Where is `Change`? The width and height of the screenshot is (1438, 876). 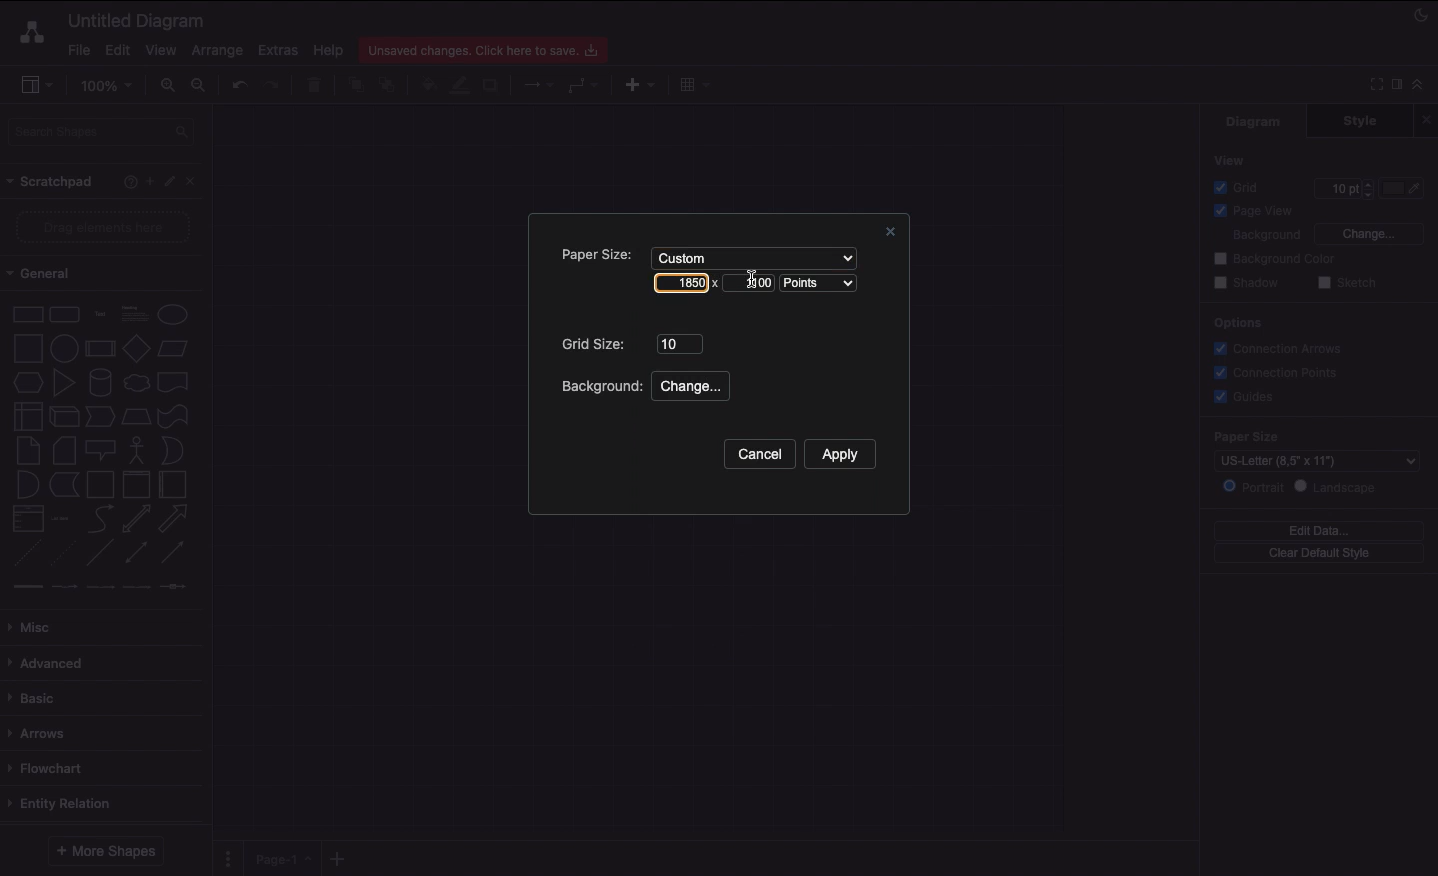
Change is located at coordinates (1368, 232).